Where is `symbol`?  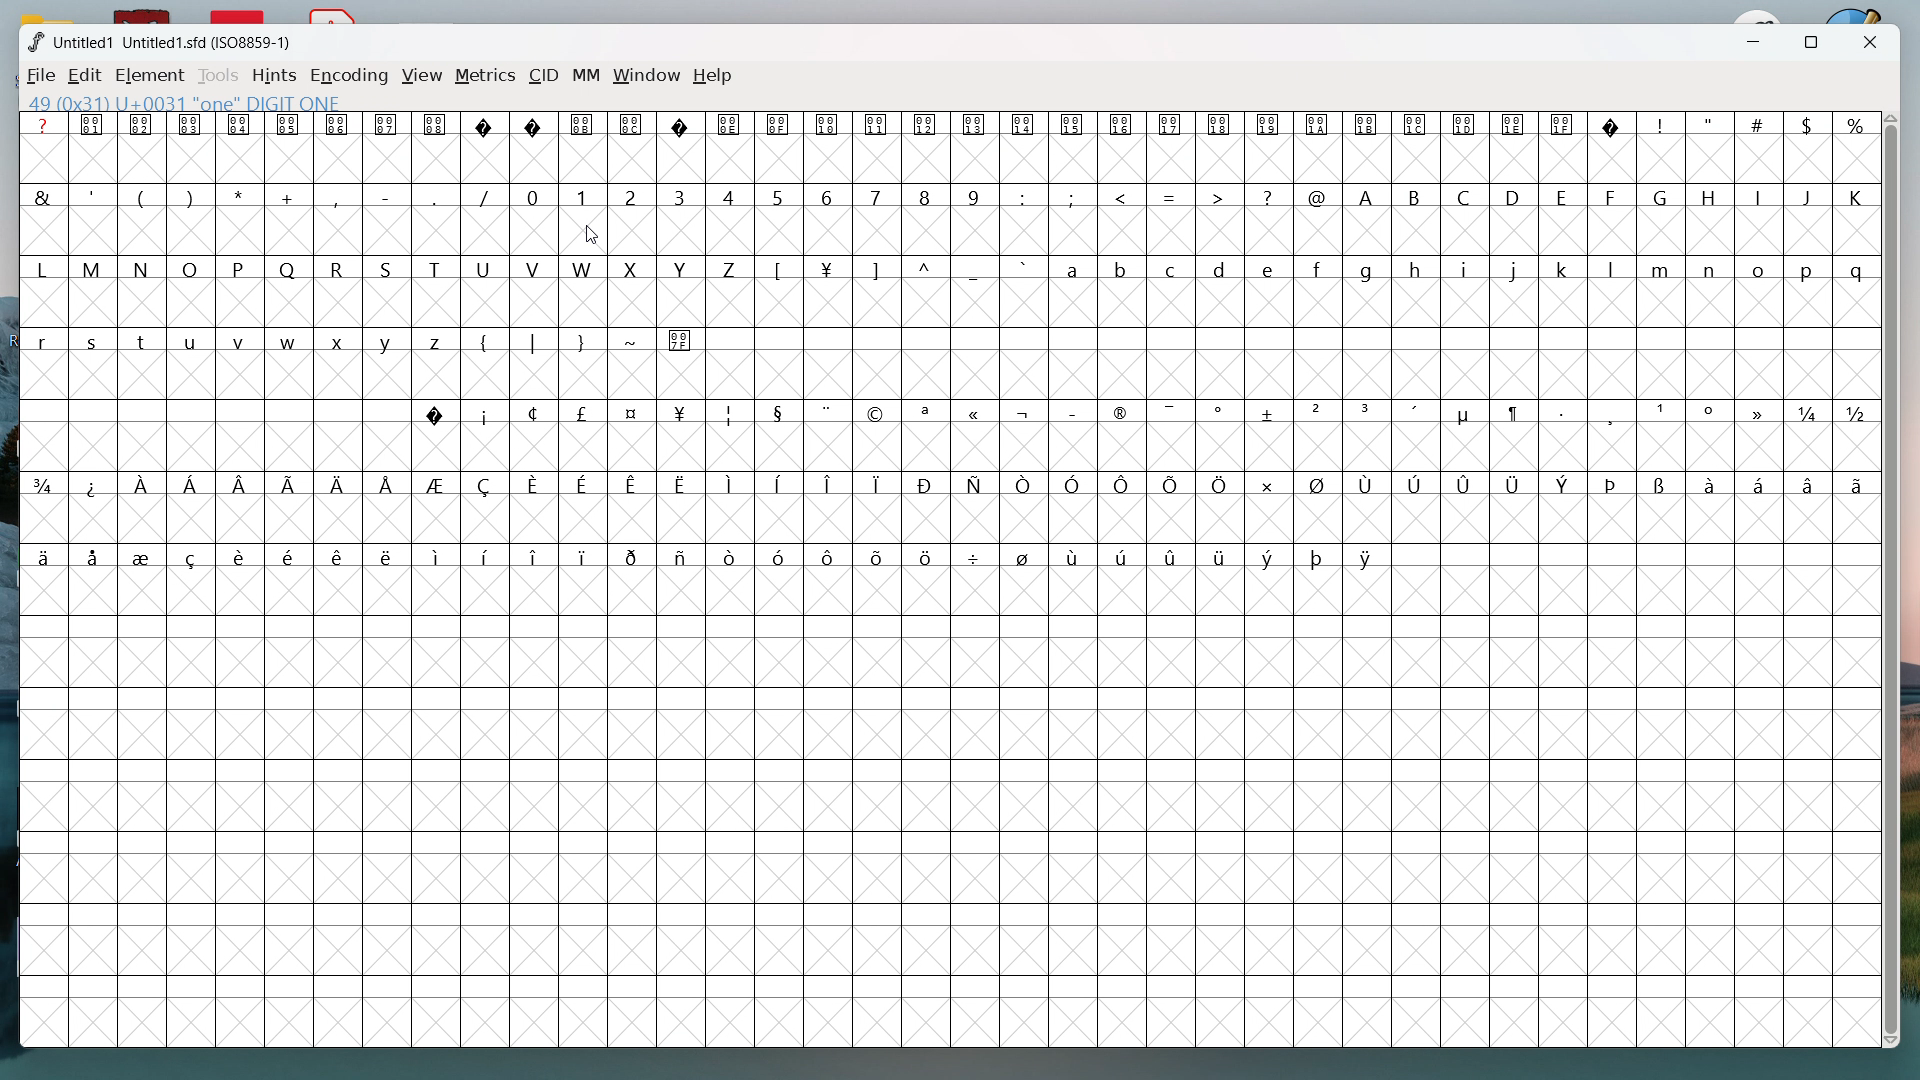 symbol is located at coordinates (240, 124).